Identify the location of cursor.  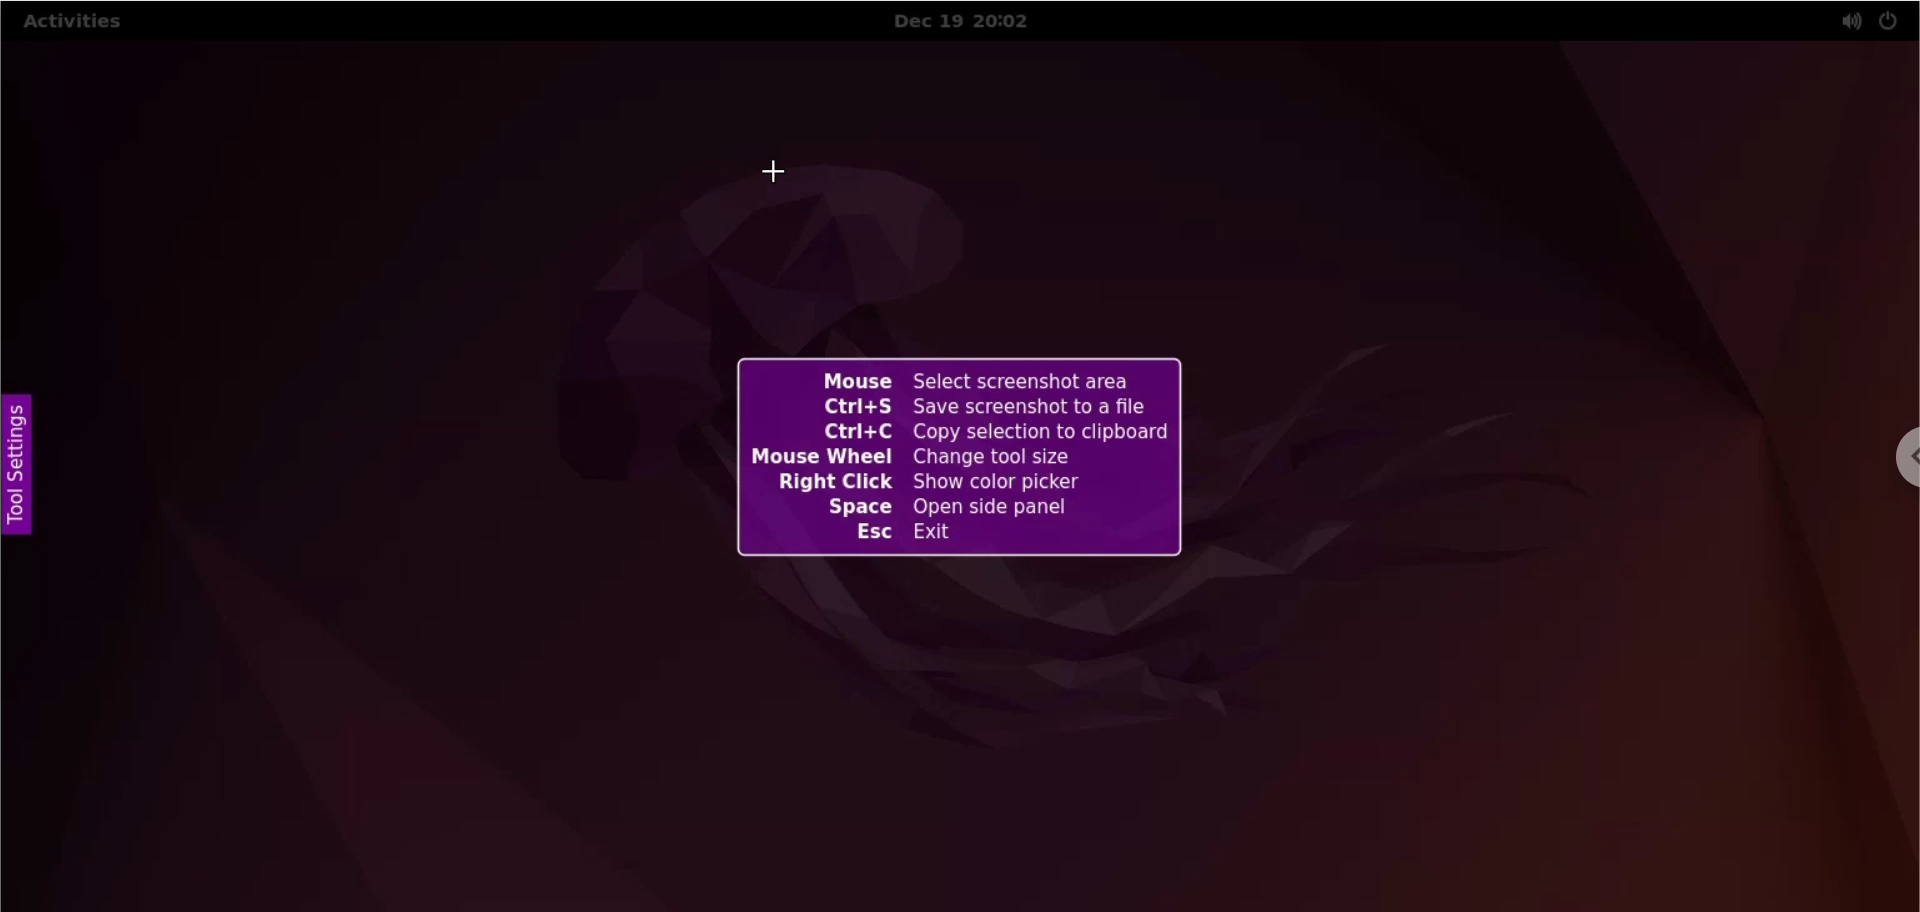
(772, 171).